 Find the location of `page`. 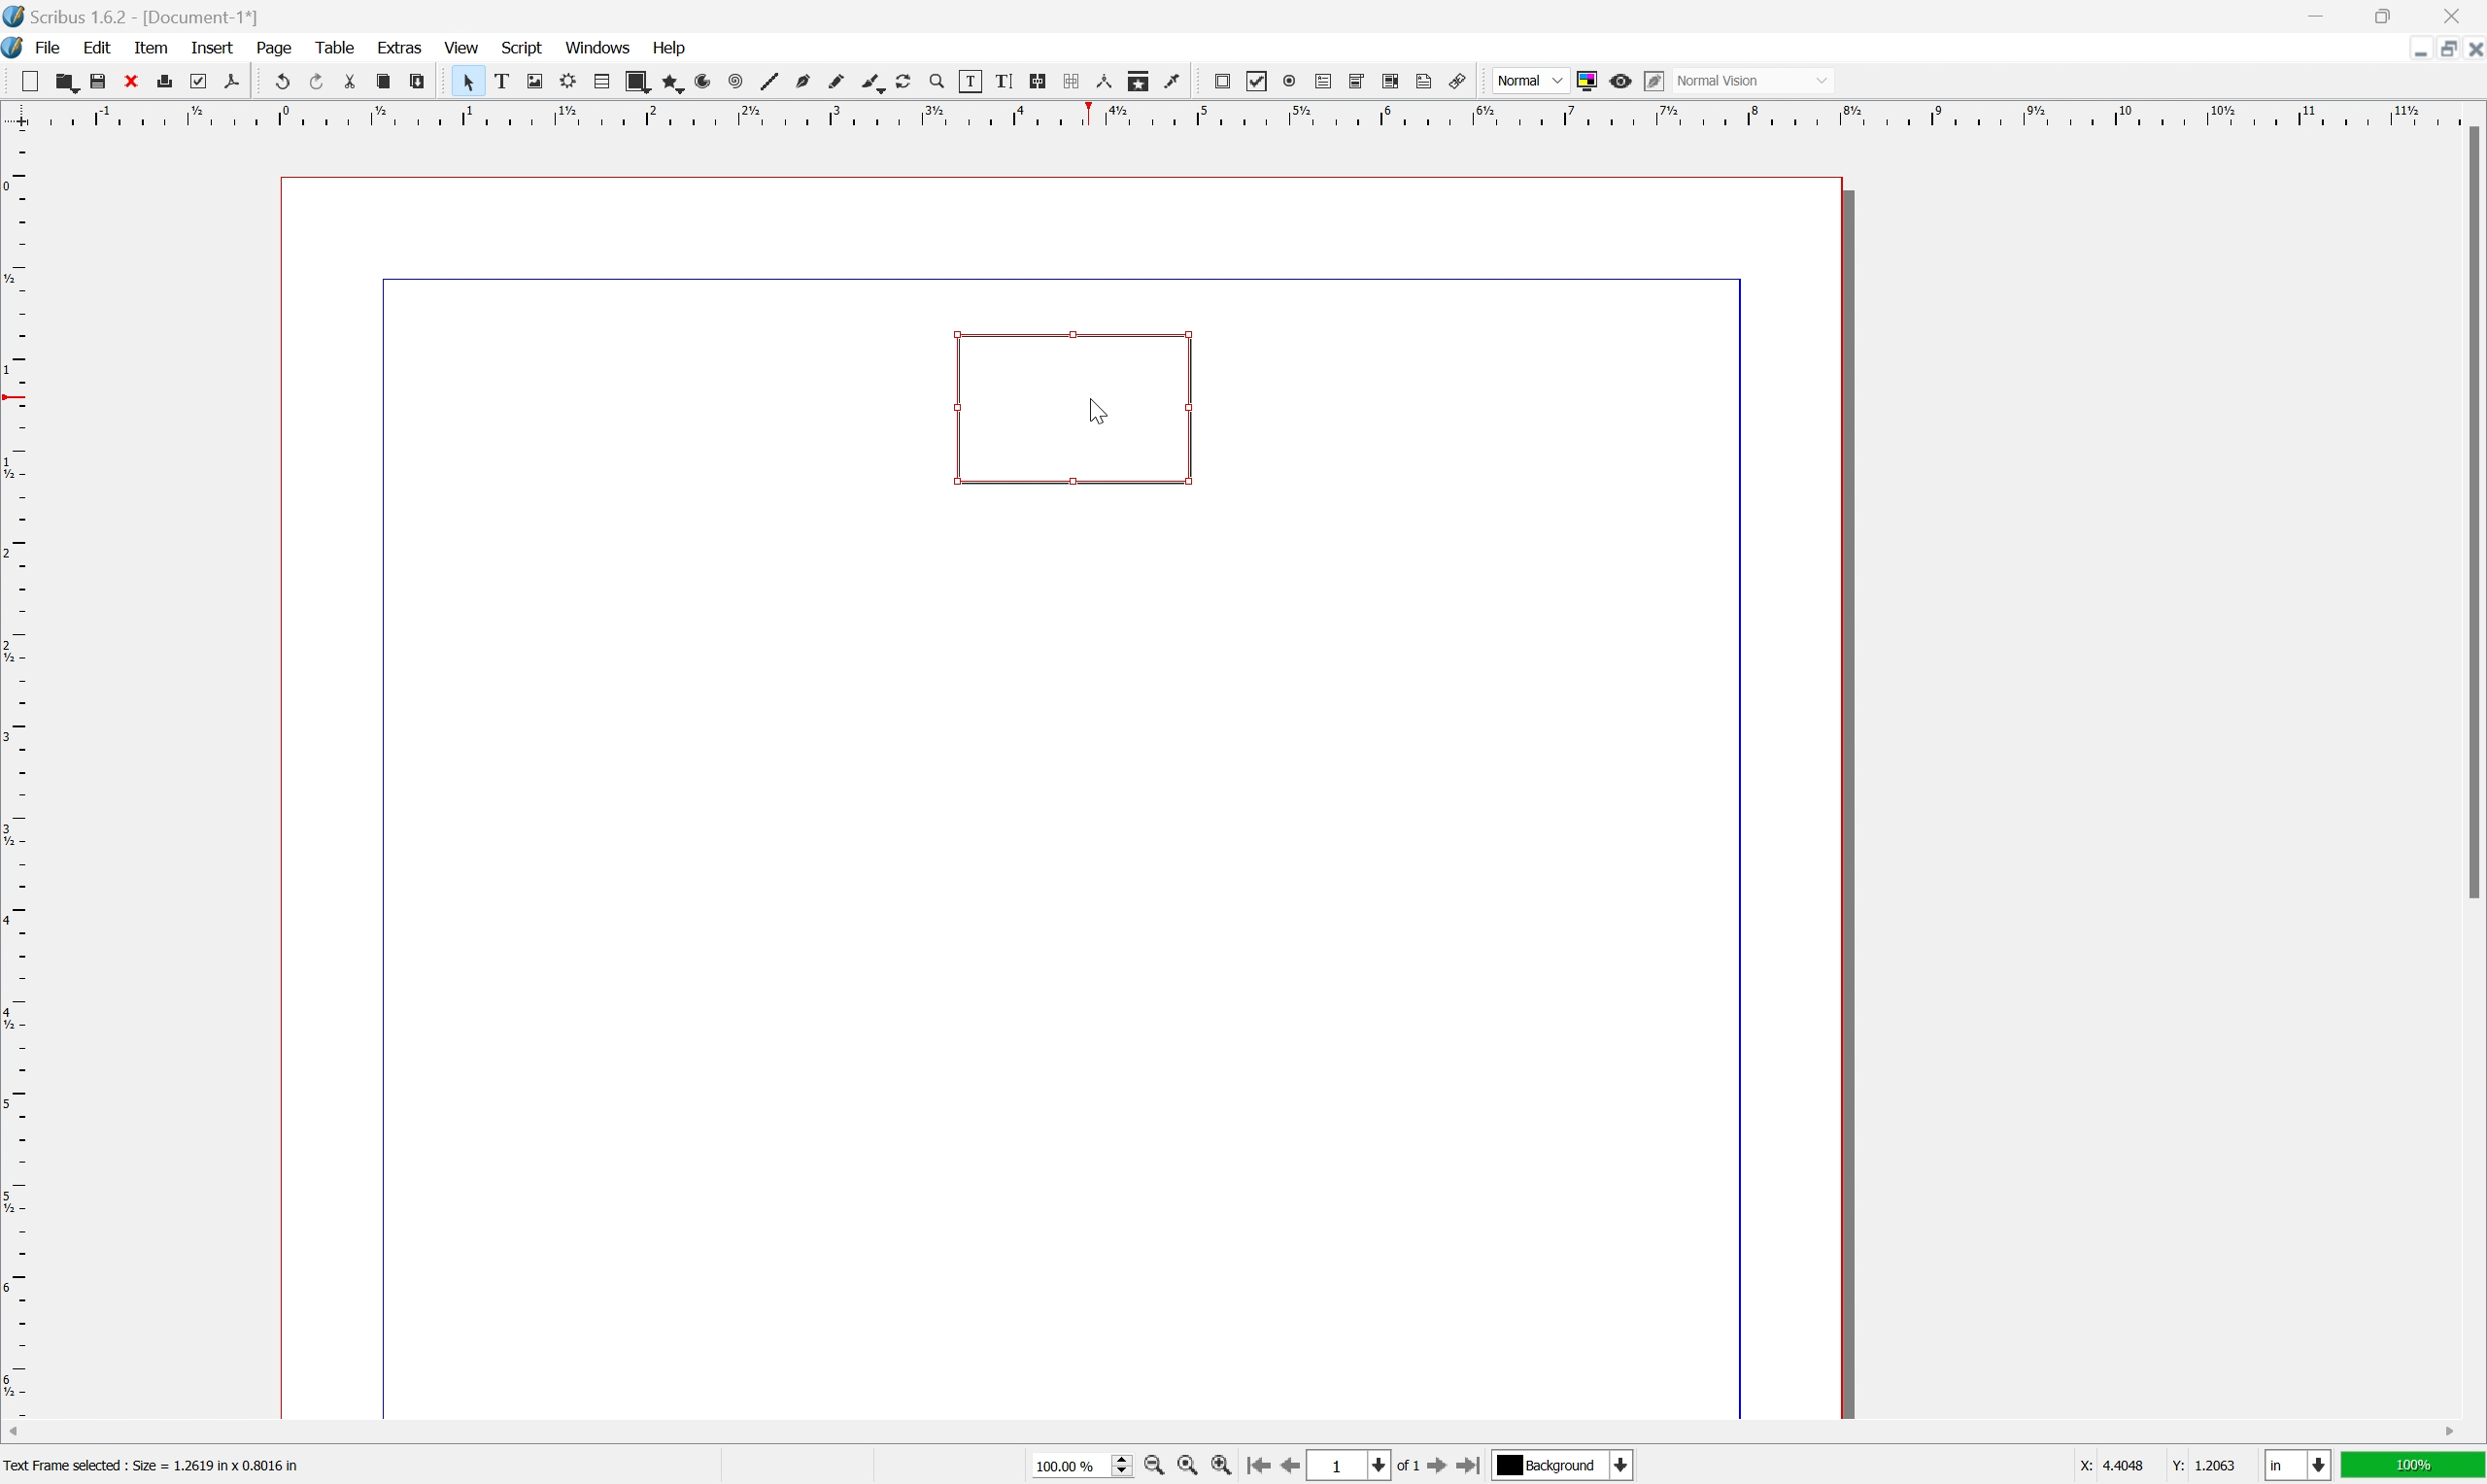

page is located at coordinates (275, 50).